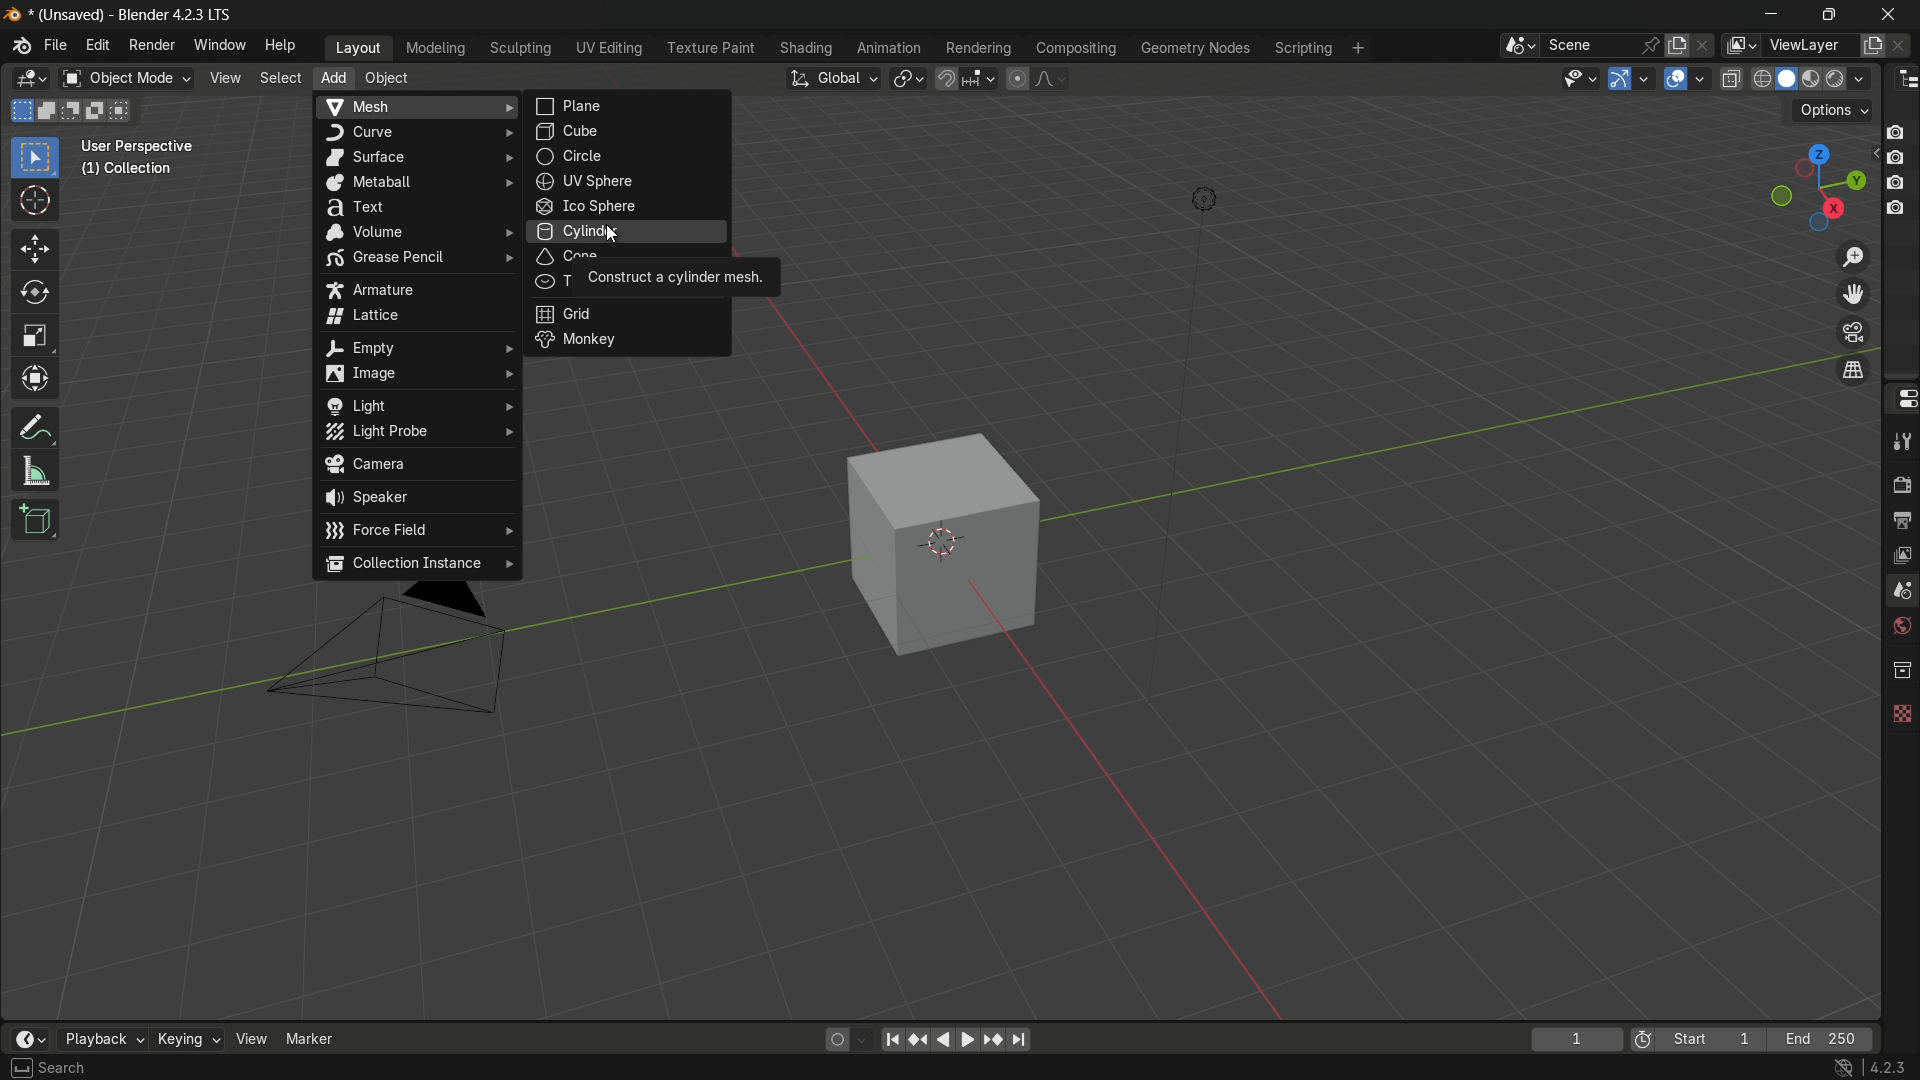 This screenshot has width=1920, height=1080. What do you see at coordinates (1889, 15) in the screenshot?
I see `close app` at bounding box center [1889, 15].